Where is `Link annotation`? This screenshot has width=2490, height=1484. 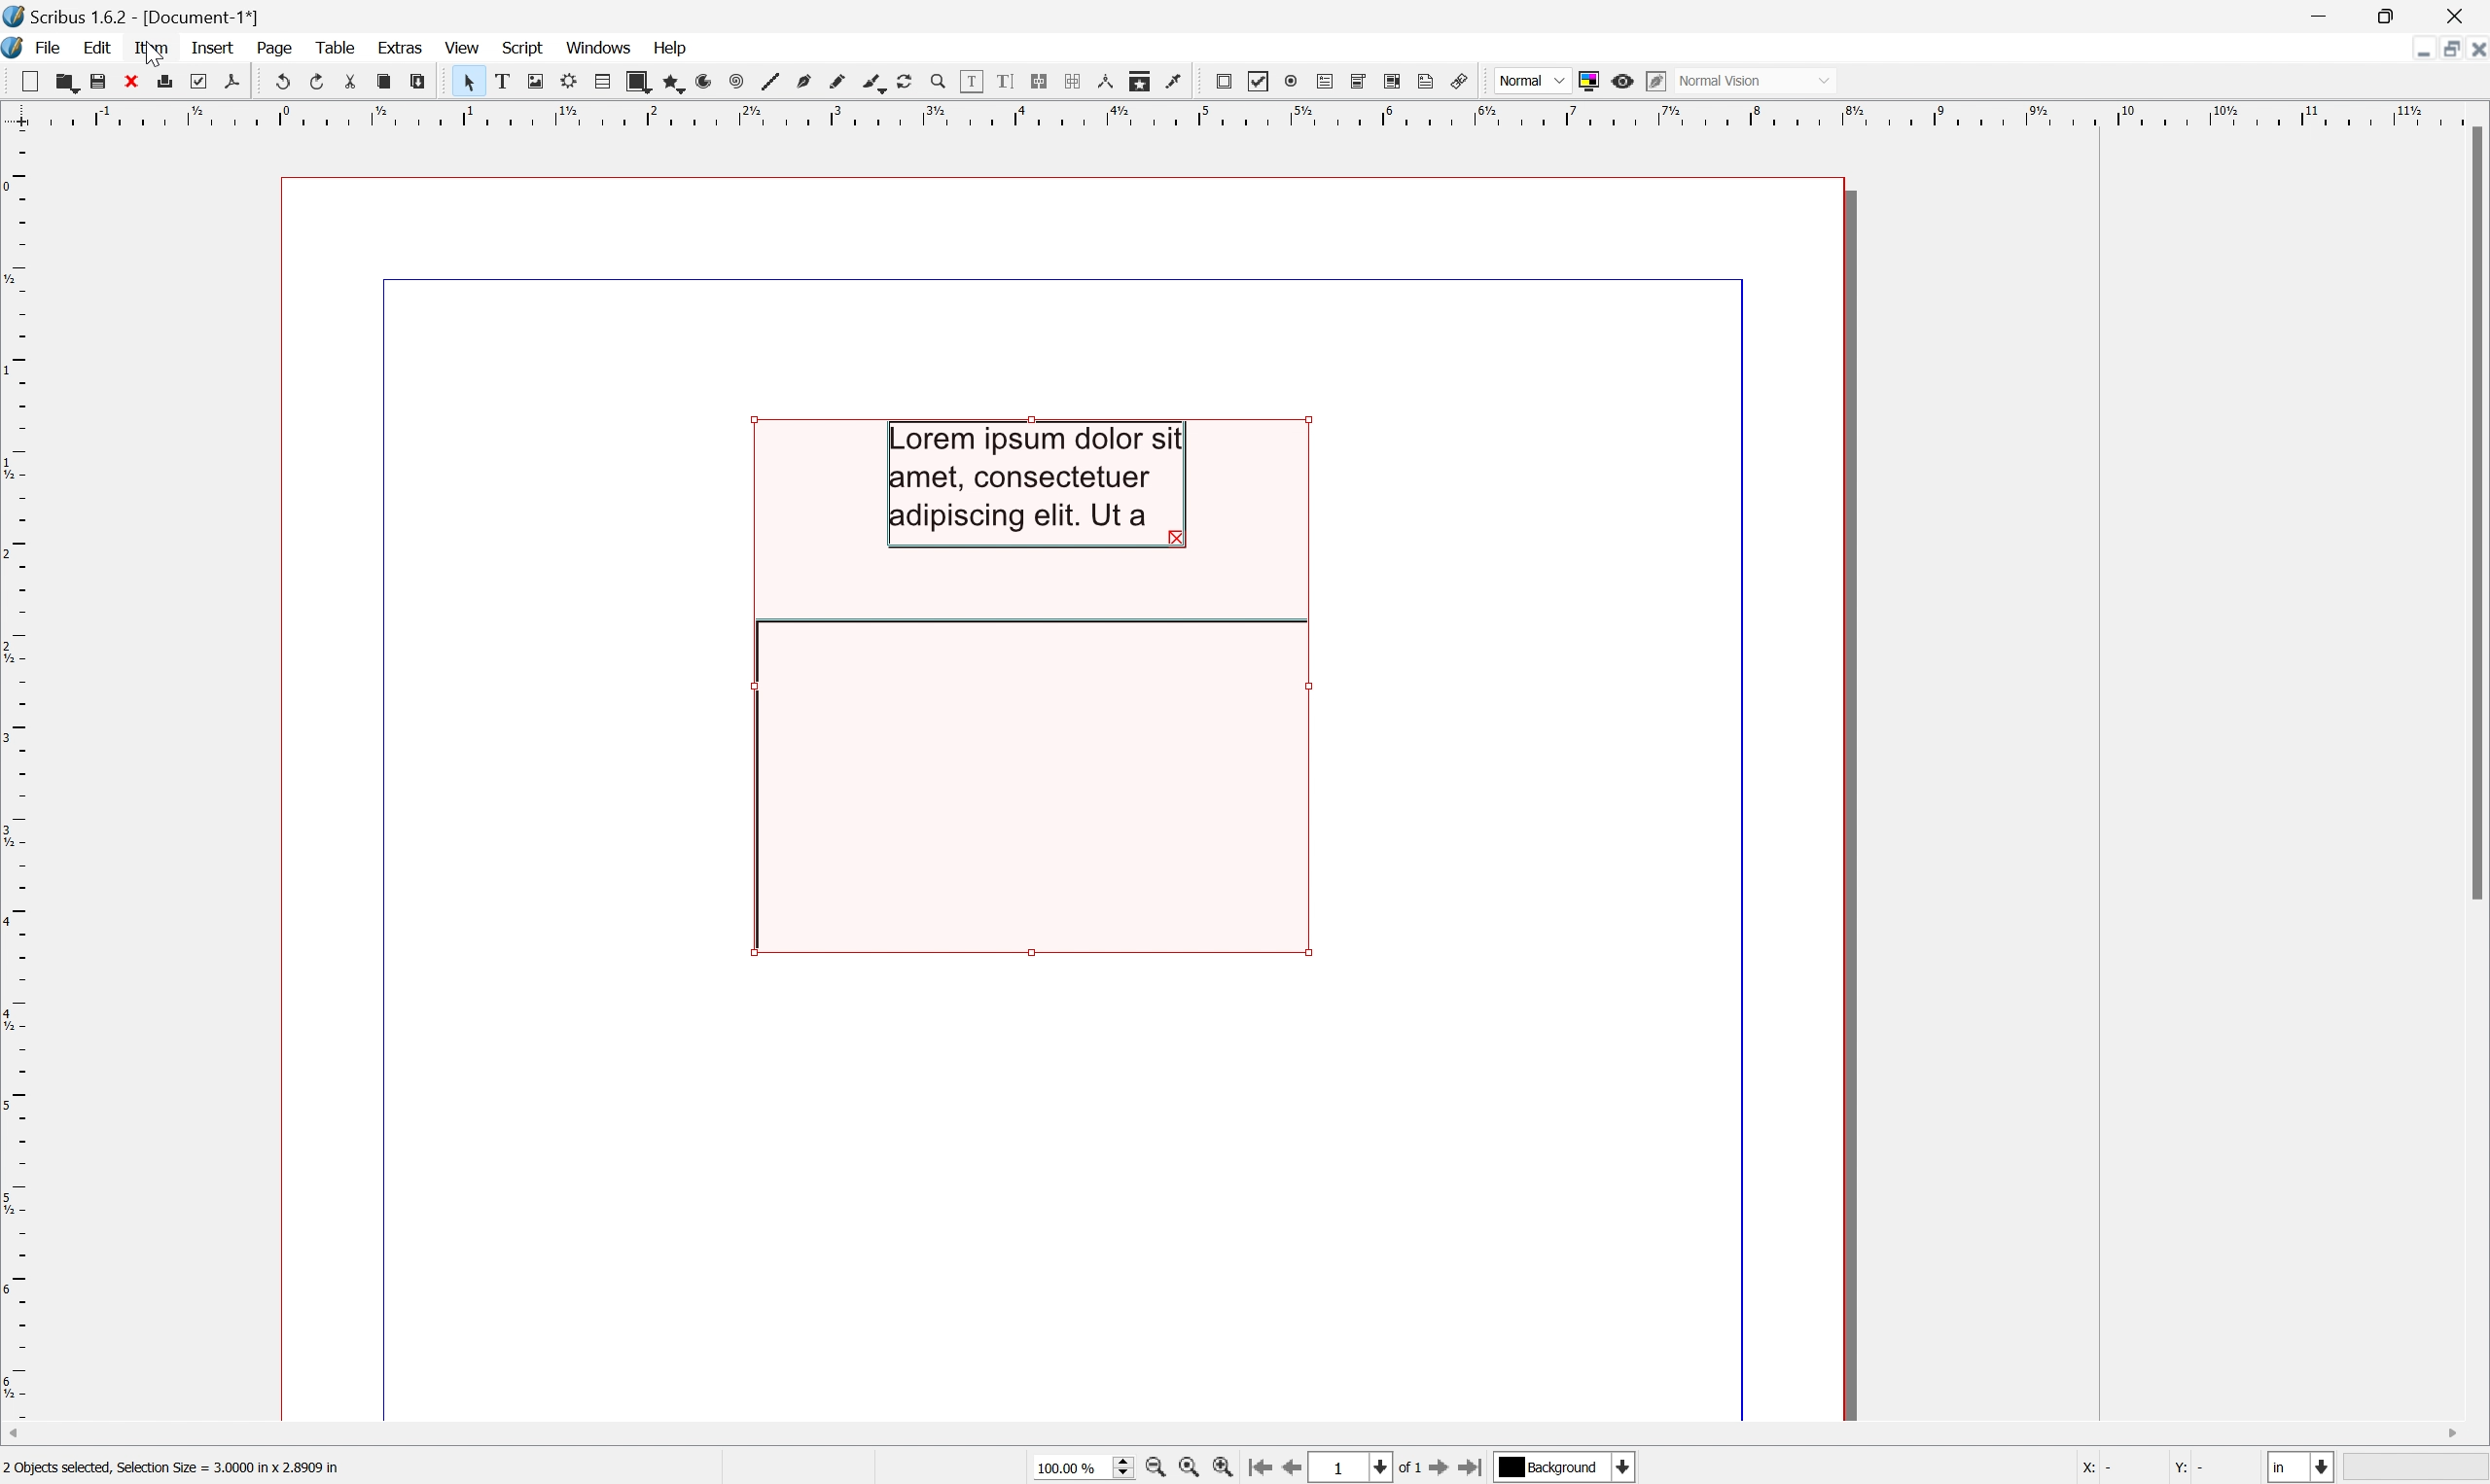 Link annotation is located at coordinates (1465, 83).